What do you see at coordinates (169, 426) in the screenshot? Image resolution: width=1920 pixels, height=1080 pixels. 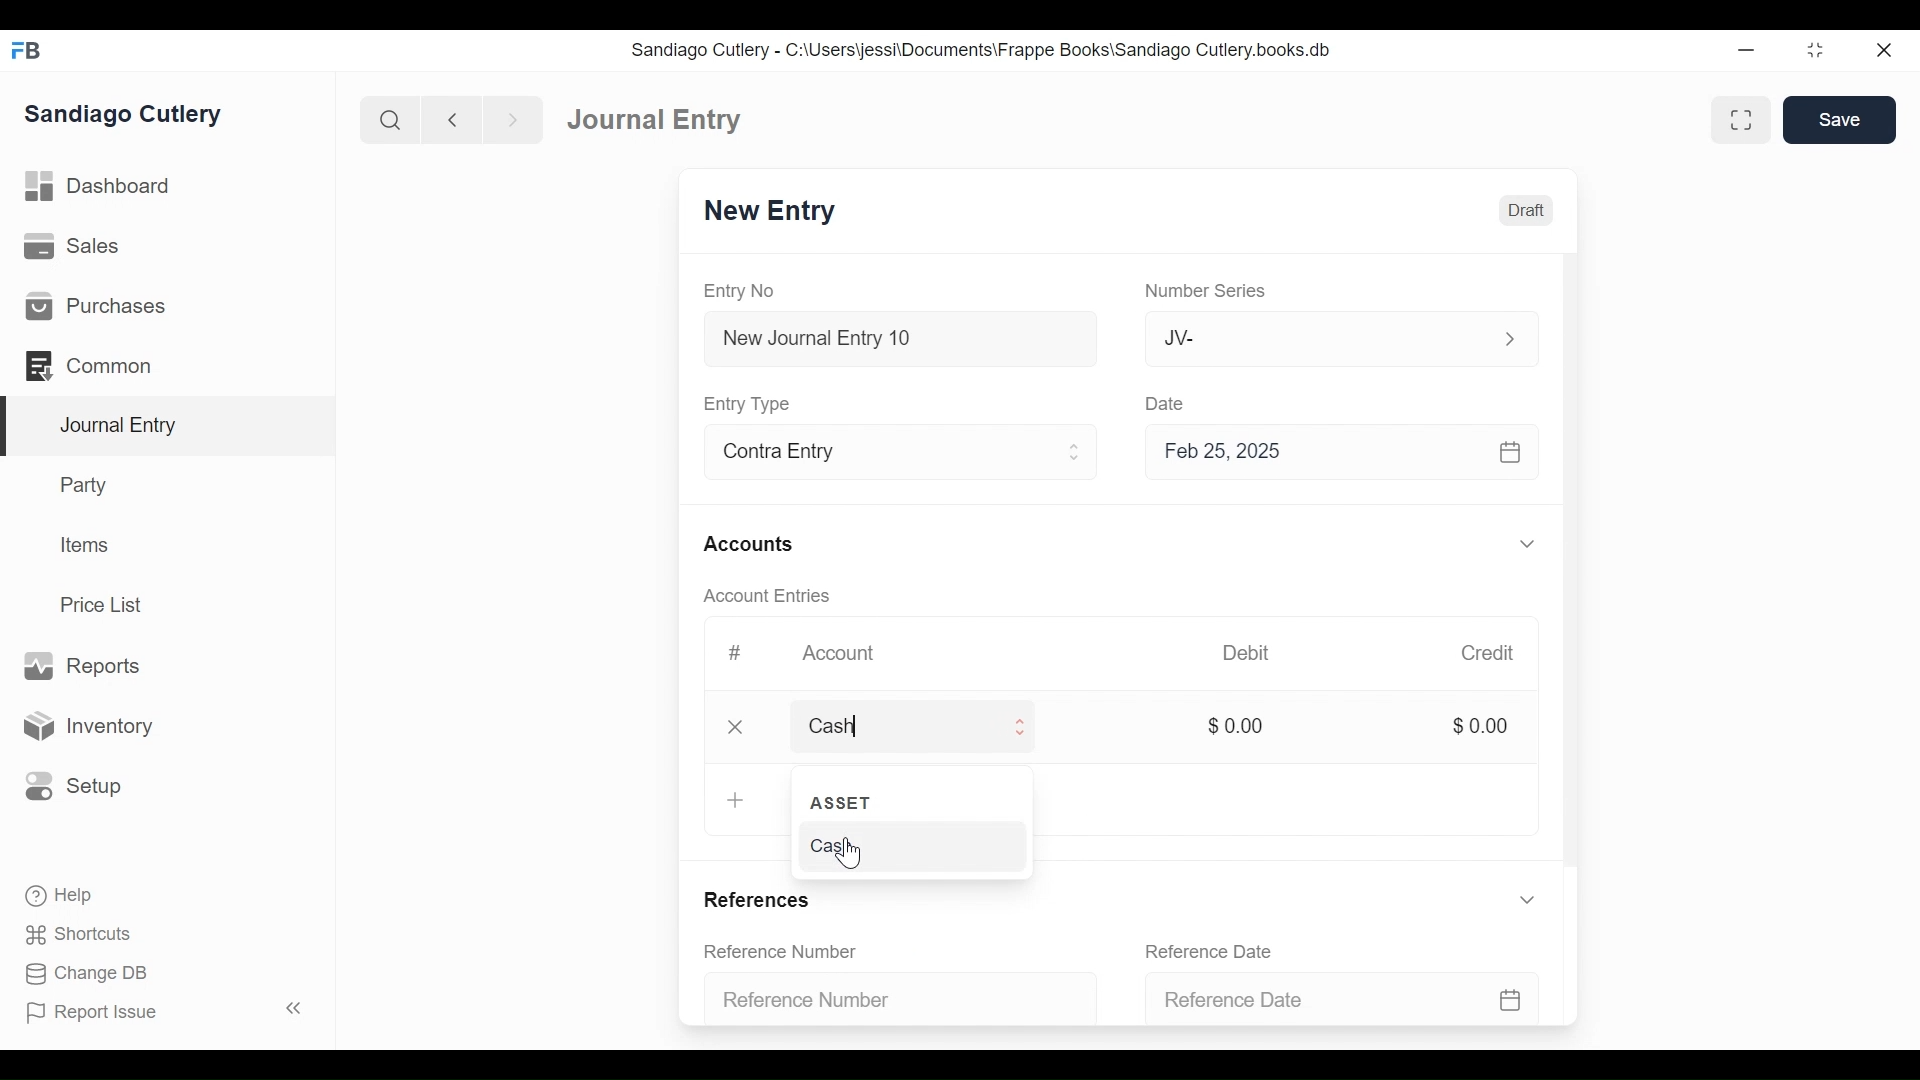 I see `Journal Entry` at bounding box center [169, 426].